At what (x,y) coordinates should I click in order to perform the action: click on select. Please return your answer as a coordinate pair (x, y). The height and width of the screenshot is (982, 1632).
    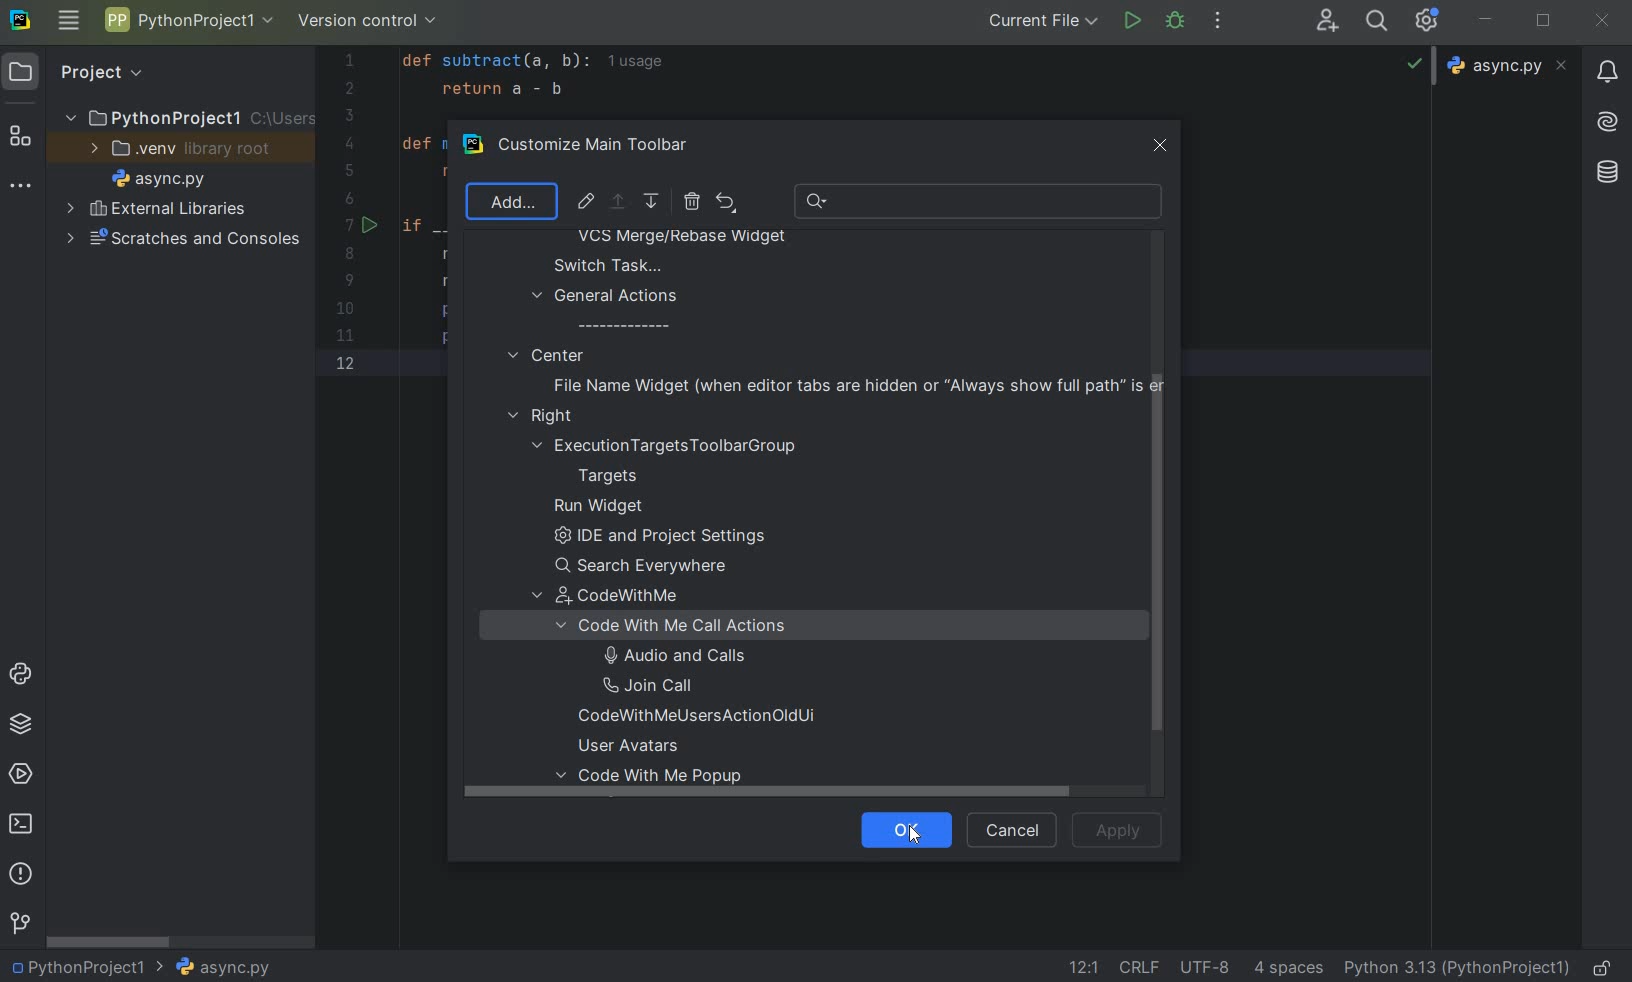
    Looking at the image, I should click on (620, 205).